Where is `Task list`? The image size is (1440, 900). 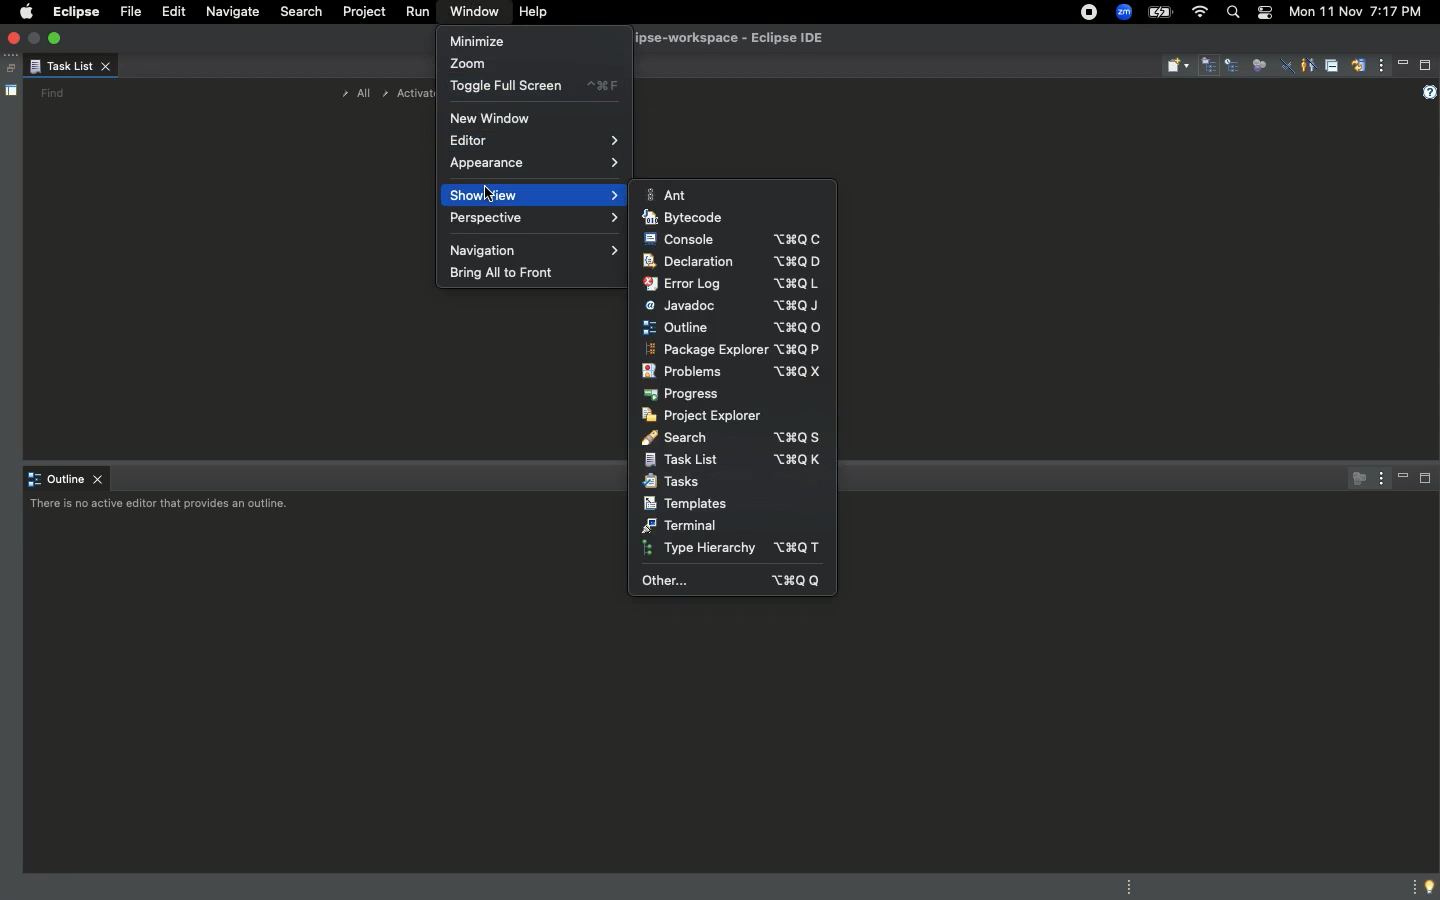
Task list is located at coordinates (732, 461).